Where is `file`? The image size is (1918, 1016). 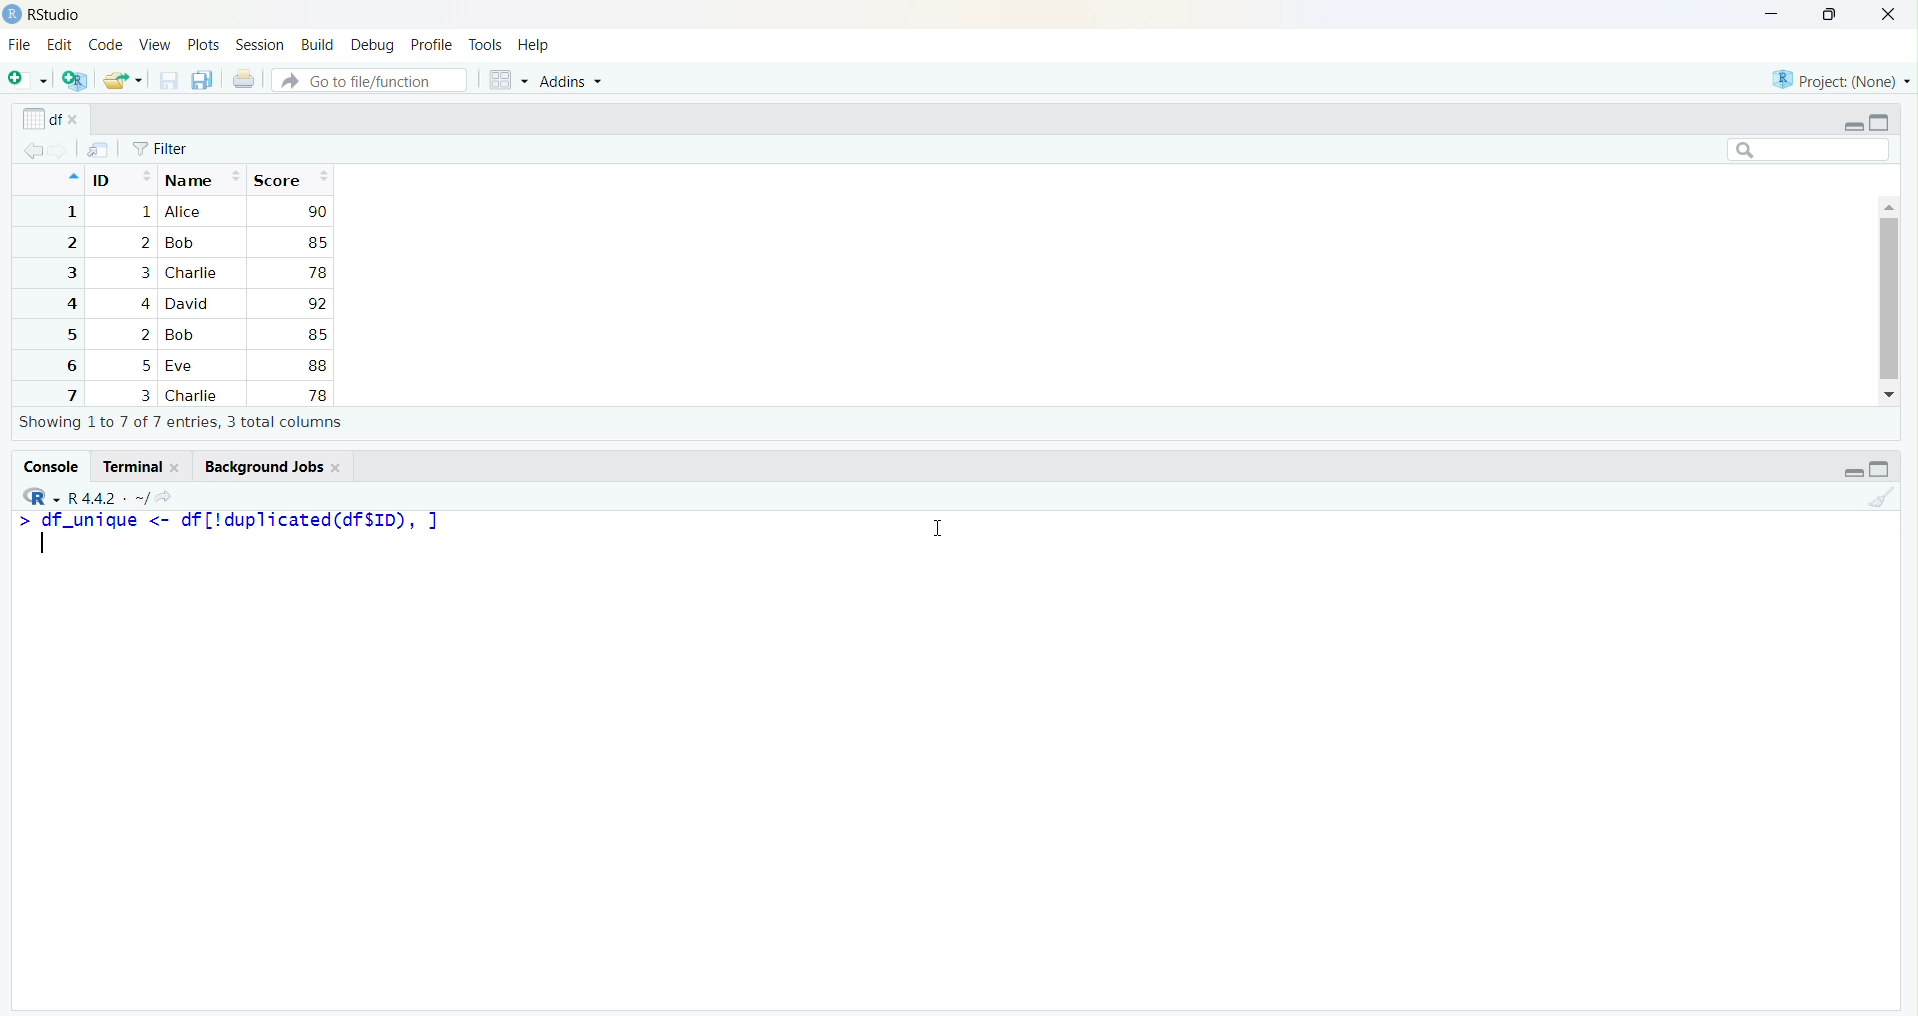 file is located at coordinates (99, 150).